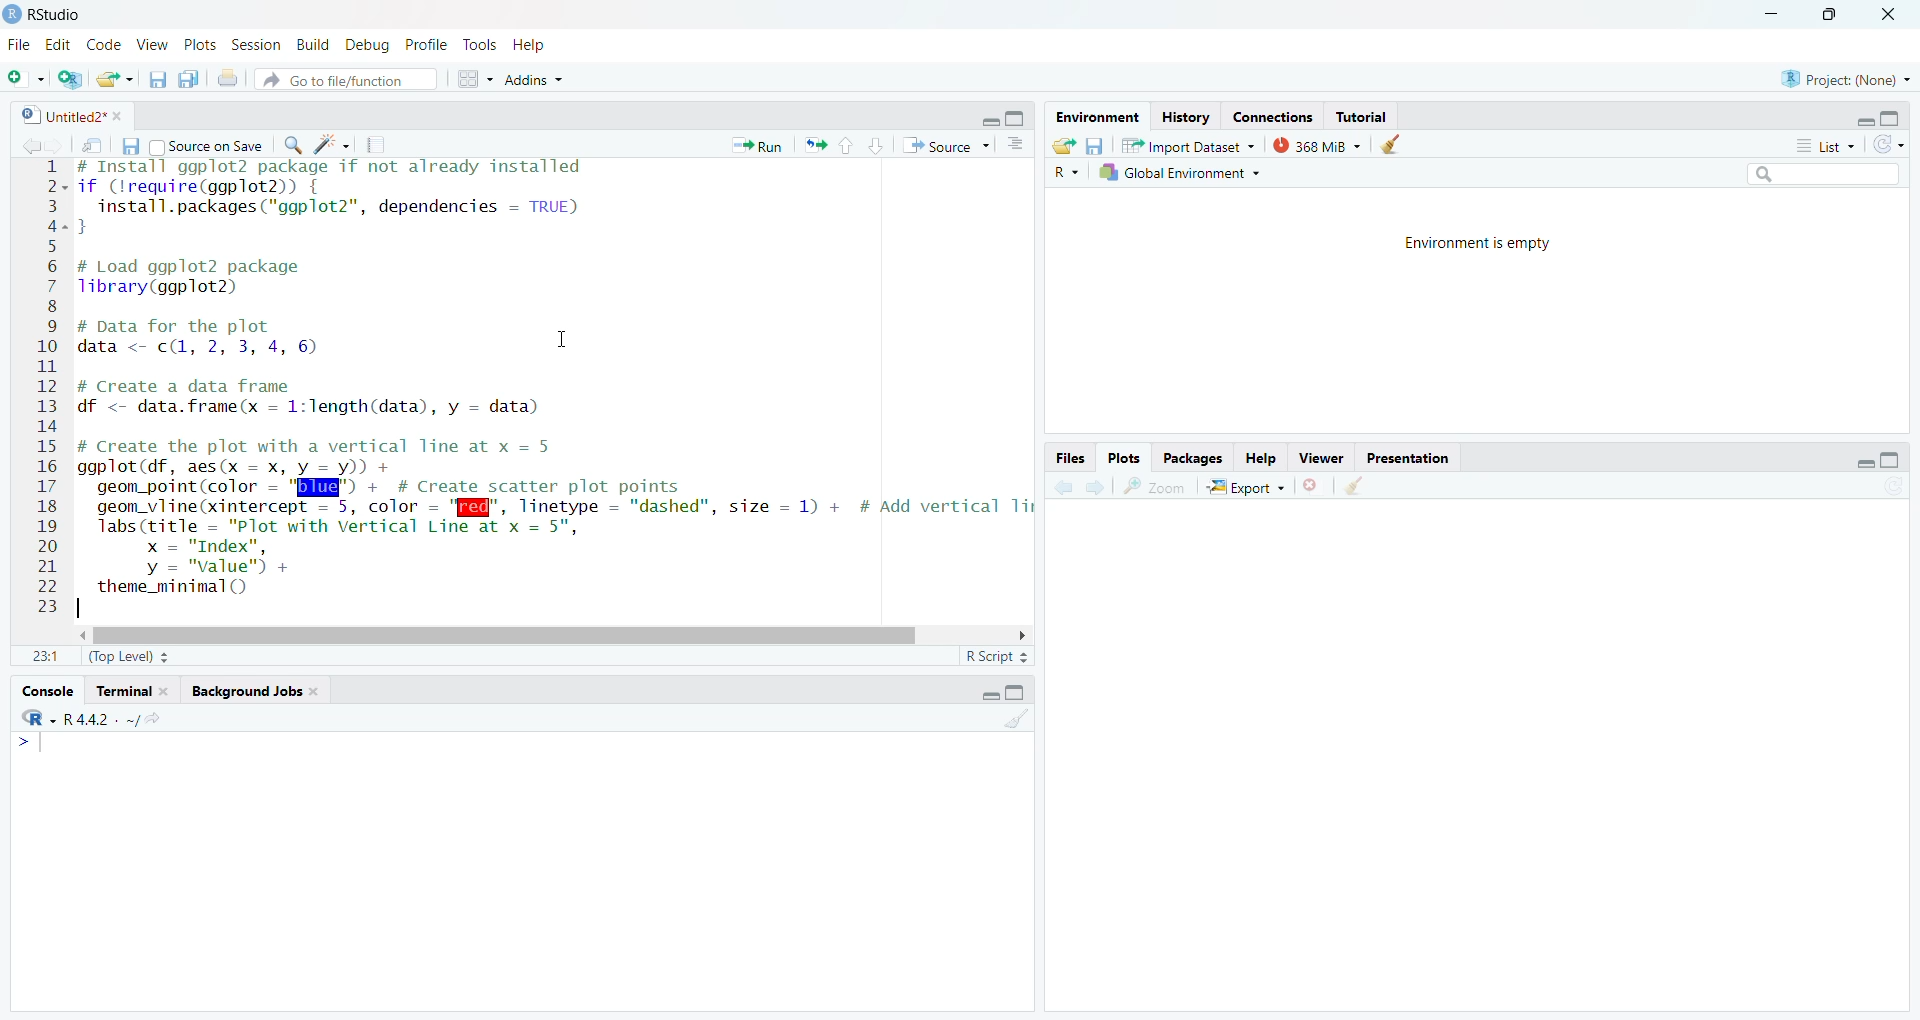 The width and height of the screenshot is (1920, 1020). Describe the element at coordinates (71, 79) in the screenshot. I see `add script` at that location.